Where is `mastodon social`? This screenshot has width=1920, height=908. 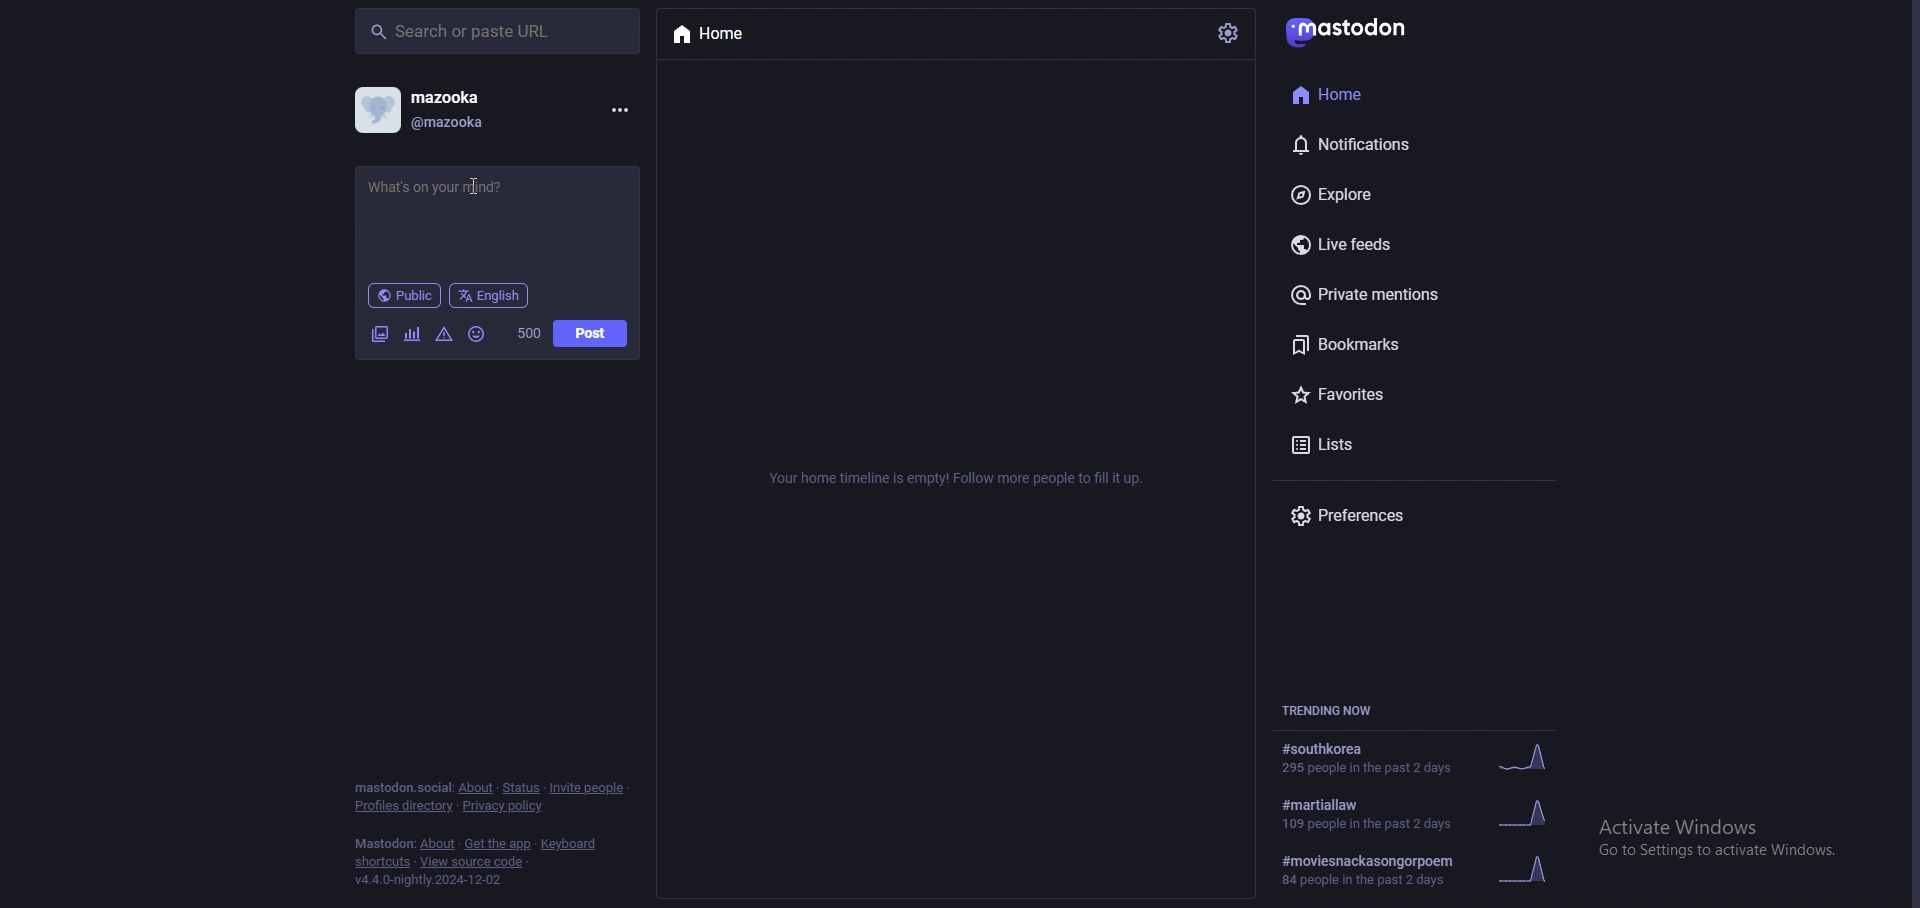 mastodon social is located at coordinates (400, 787).